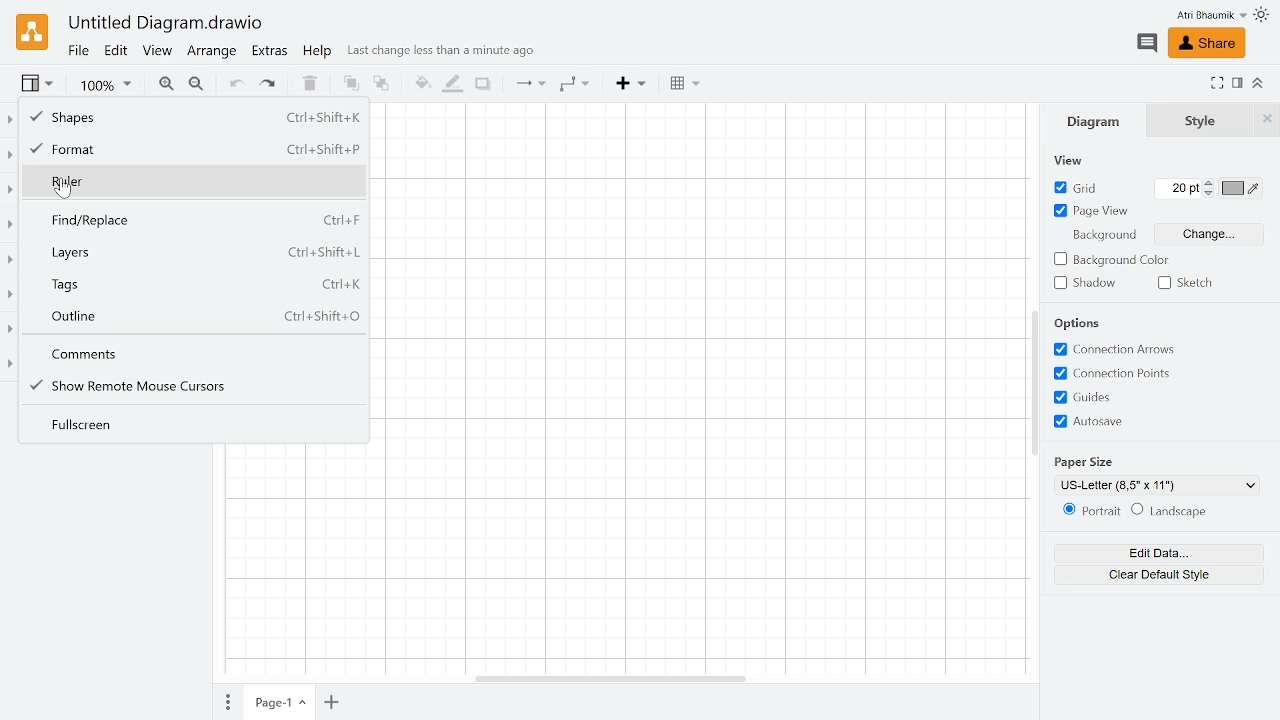 The width and height of the screenshot is (1280, 720). What do you see at coordinates (1121, 398) in the screenshot?
I see `Guides` at bounding box center [1121, 398].